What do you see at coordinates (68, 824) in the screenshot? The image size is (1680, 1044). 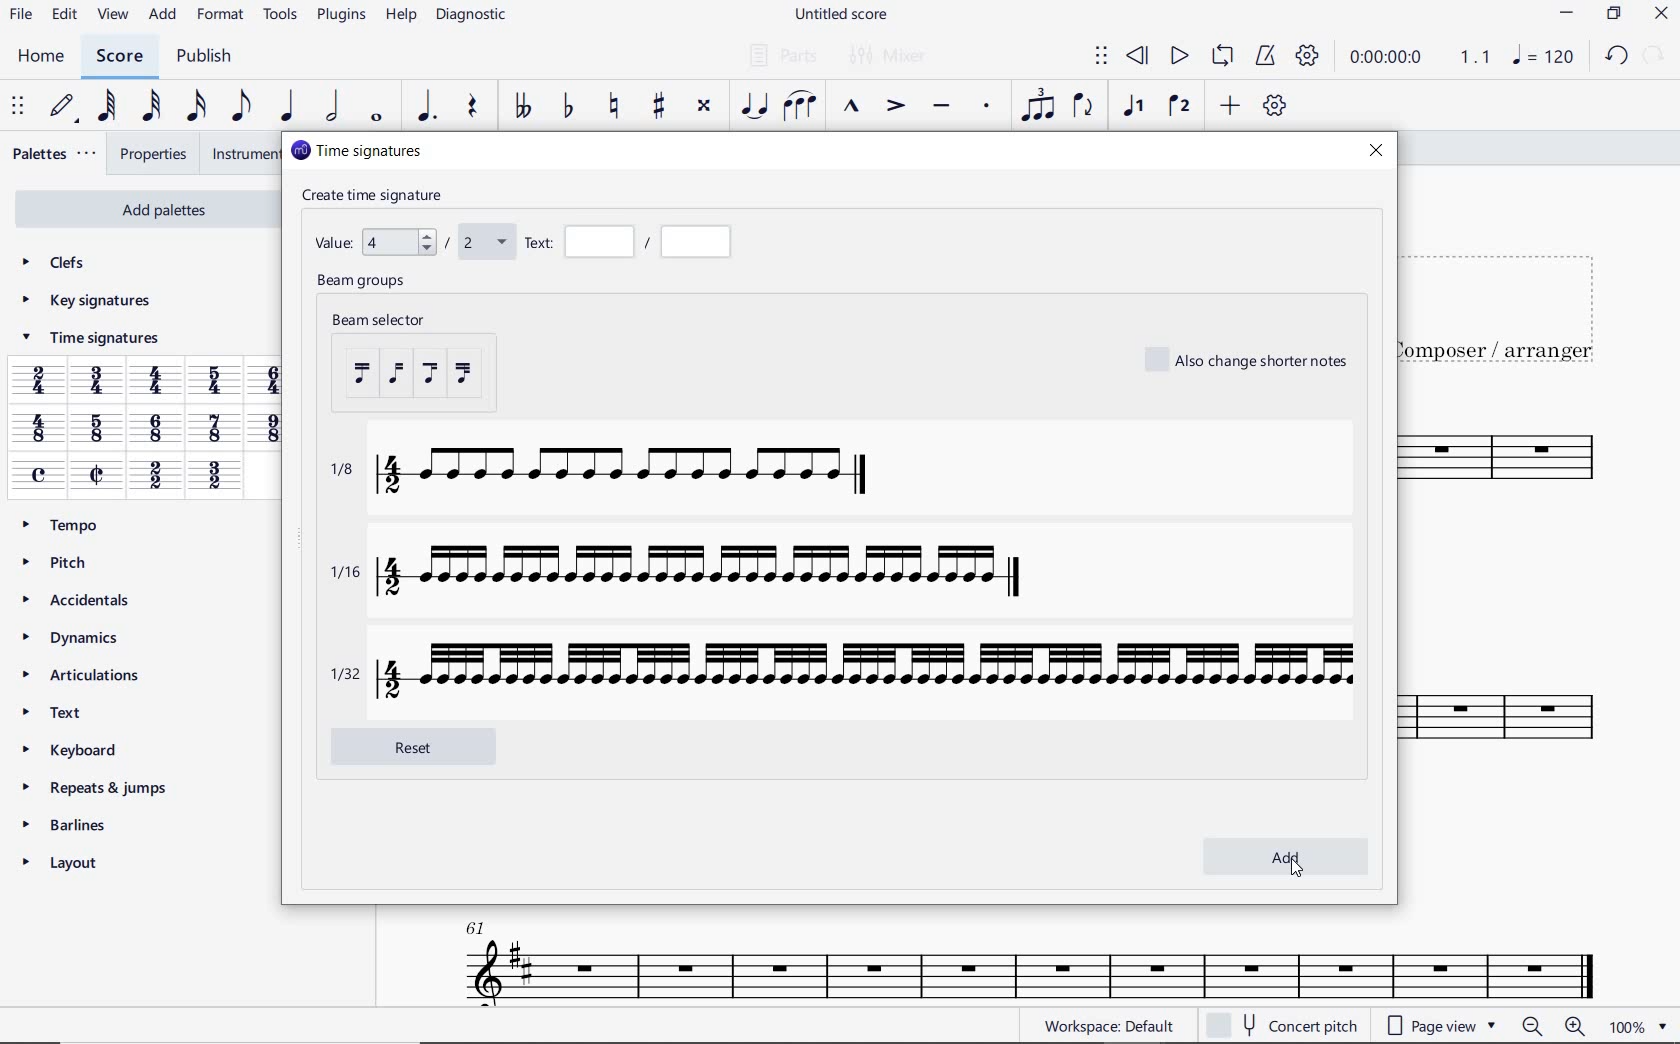 I see `BARLINES` at bounding box center [68, 824].